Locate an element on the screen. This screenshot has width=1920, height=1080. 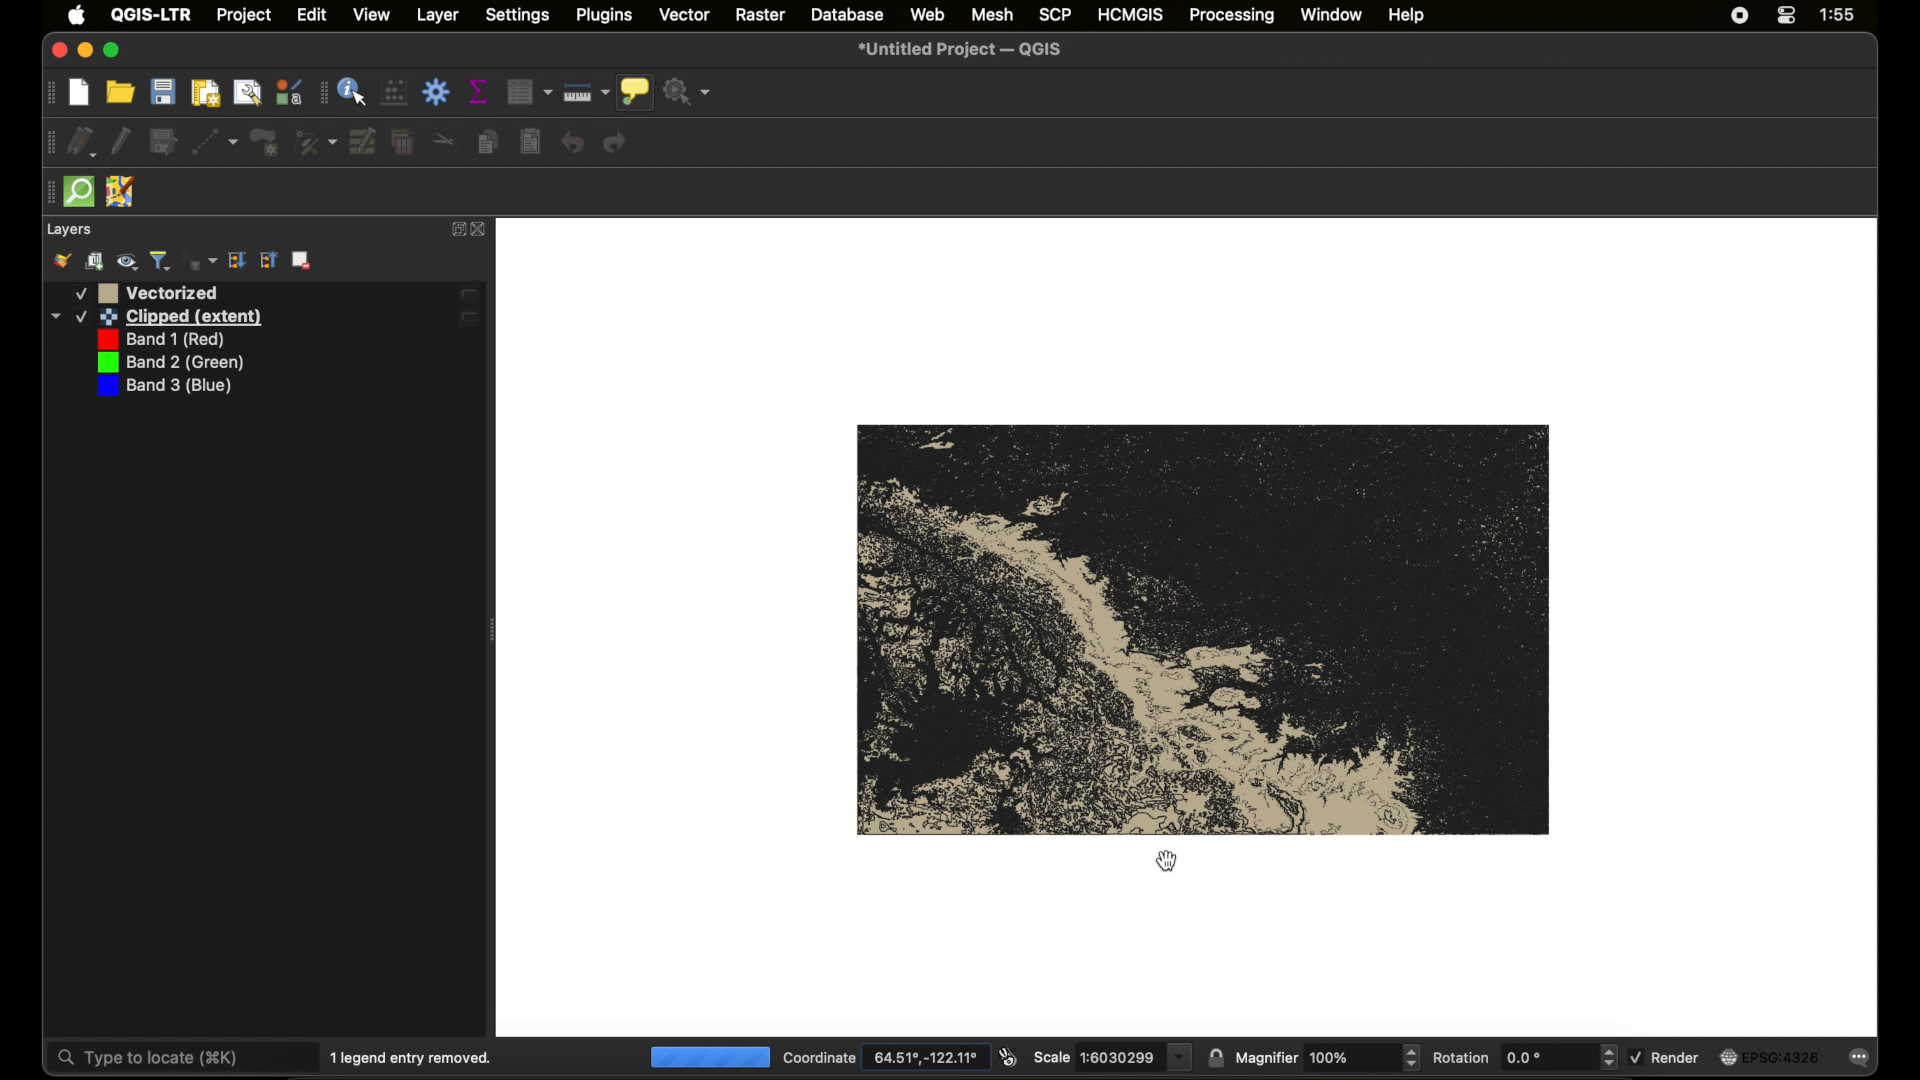
minimize is located at coordinates (85, 51).